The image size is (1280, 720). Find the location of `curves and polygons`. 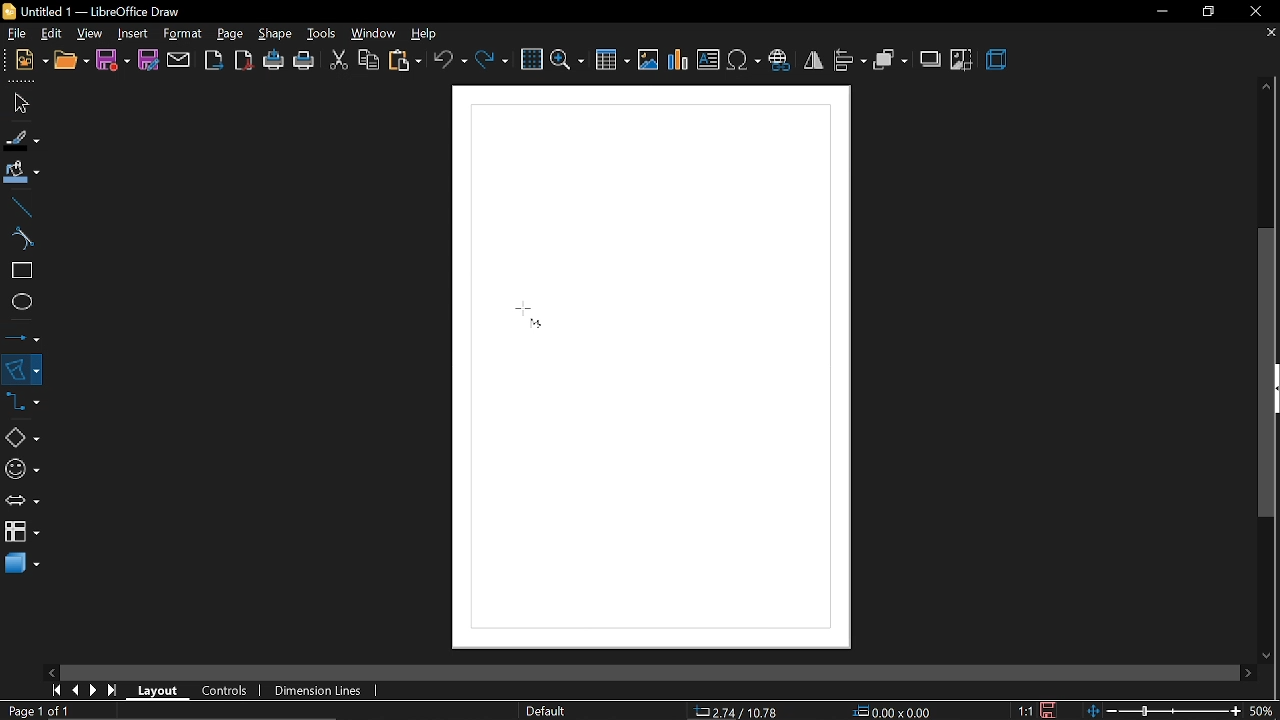

curves and polygons is located at coordinates (22, 369).